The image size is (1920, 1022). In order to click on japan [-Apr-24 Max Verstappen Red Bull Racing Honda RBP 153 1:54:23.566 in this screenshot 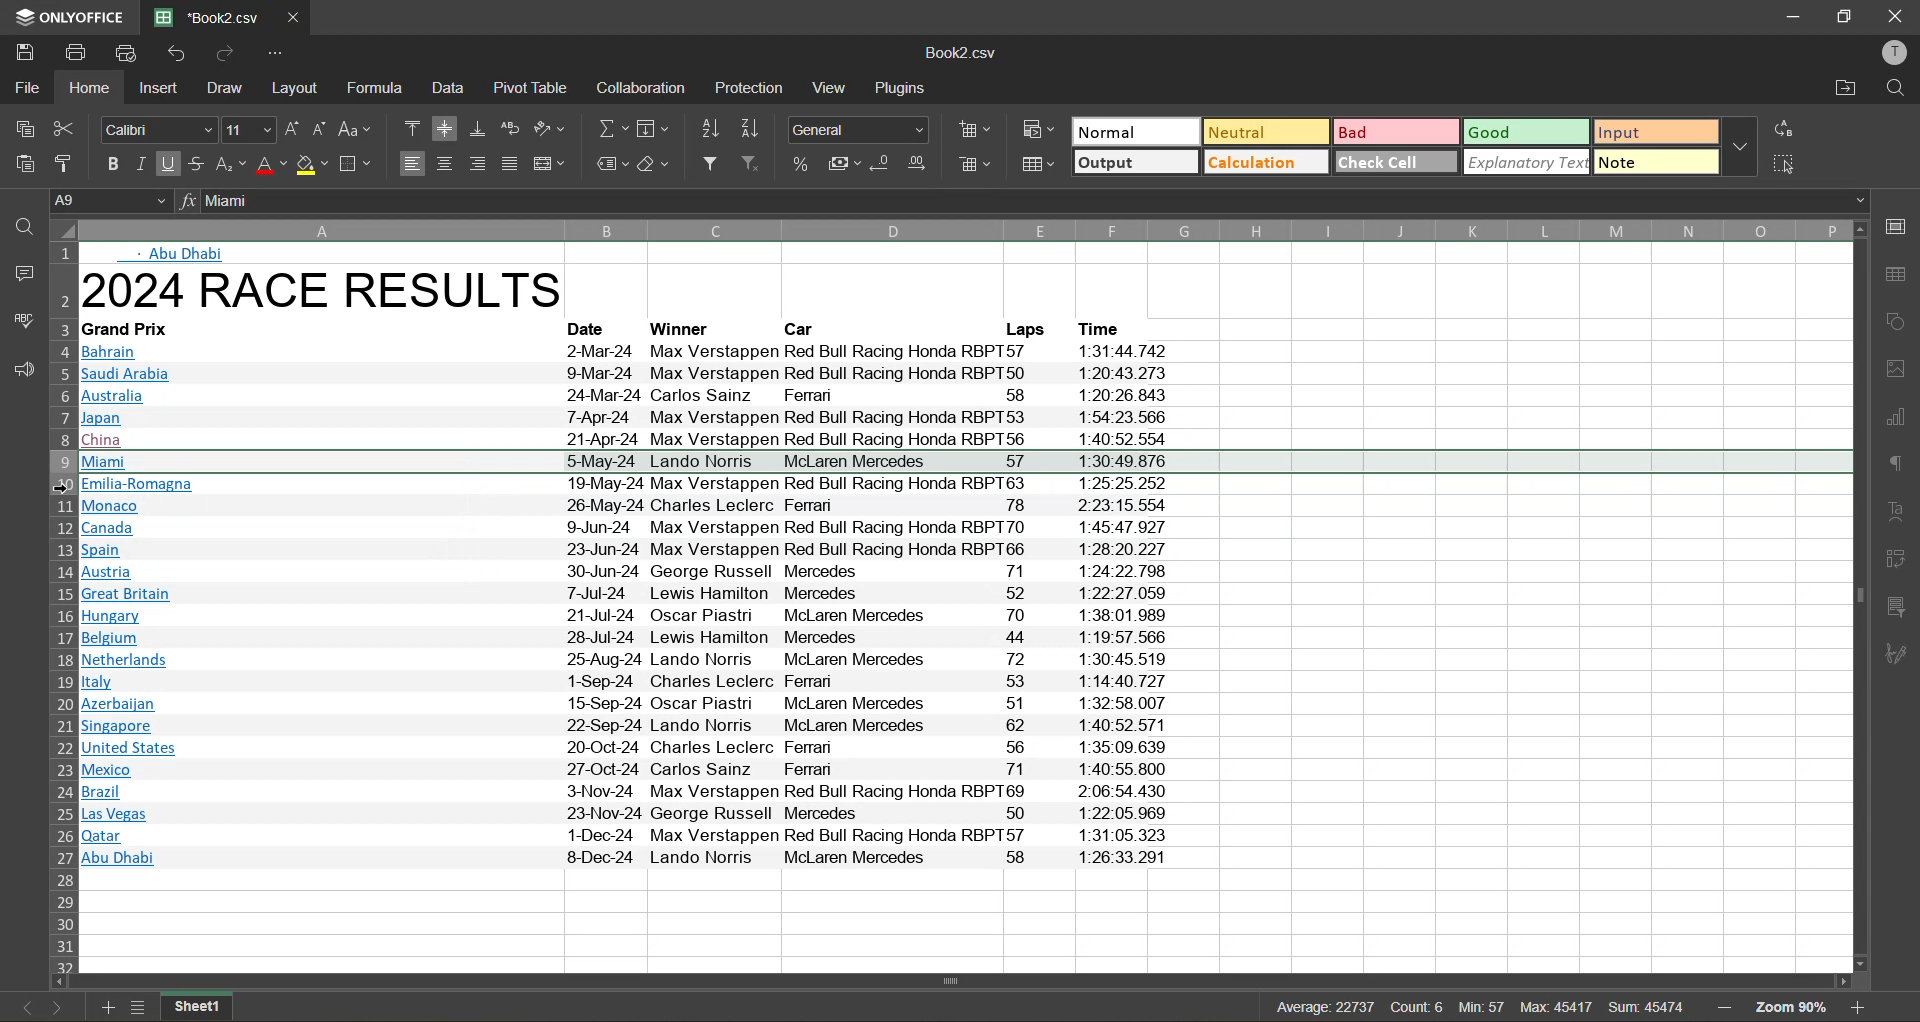, I will do `click(629, 421)`.